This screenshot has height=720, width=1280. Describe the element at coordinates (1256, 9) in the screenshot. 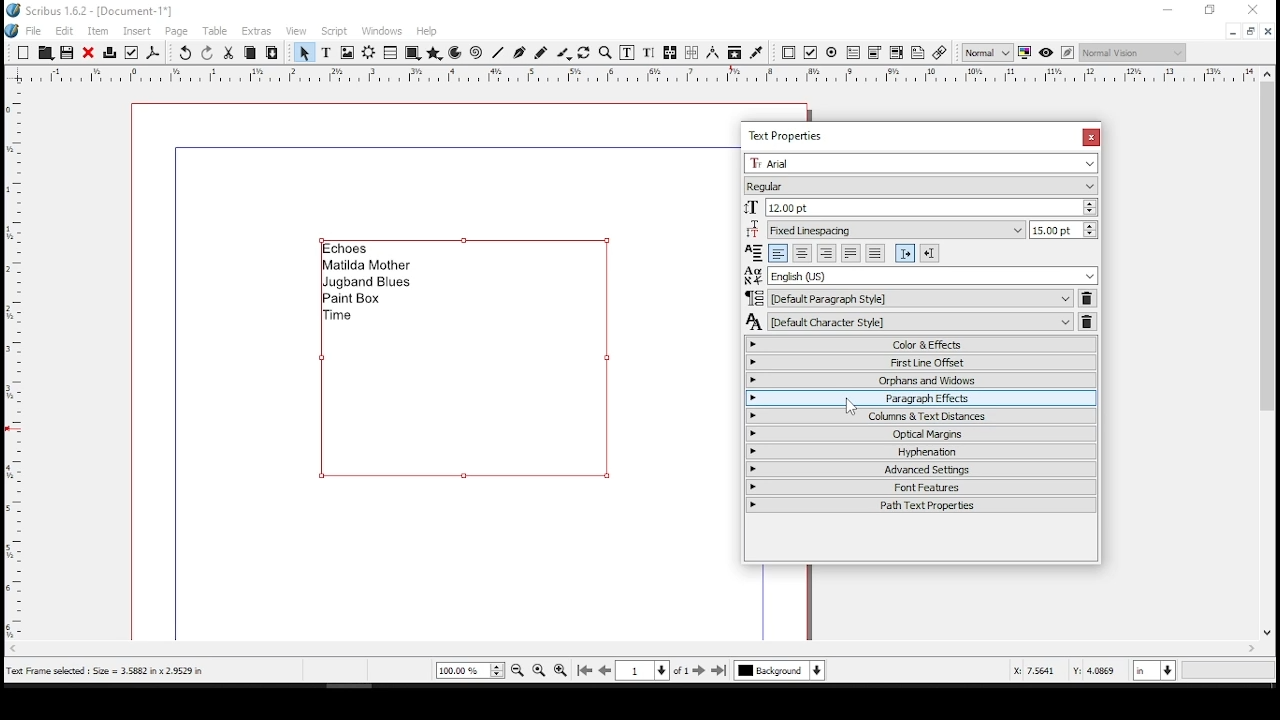

I see `close window` at that location.